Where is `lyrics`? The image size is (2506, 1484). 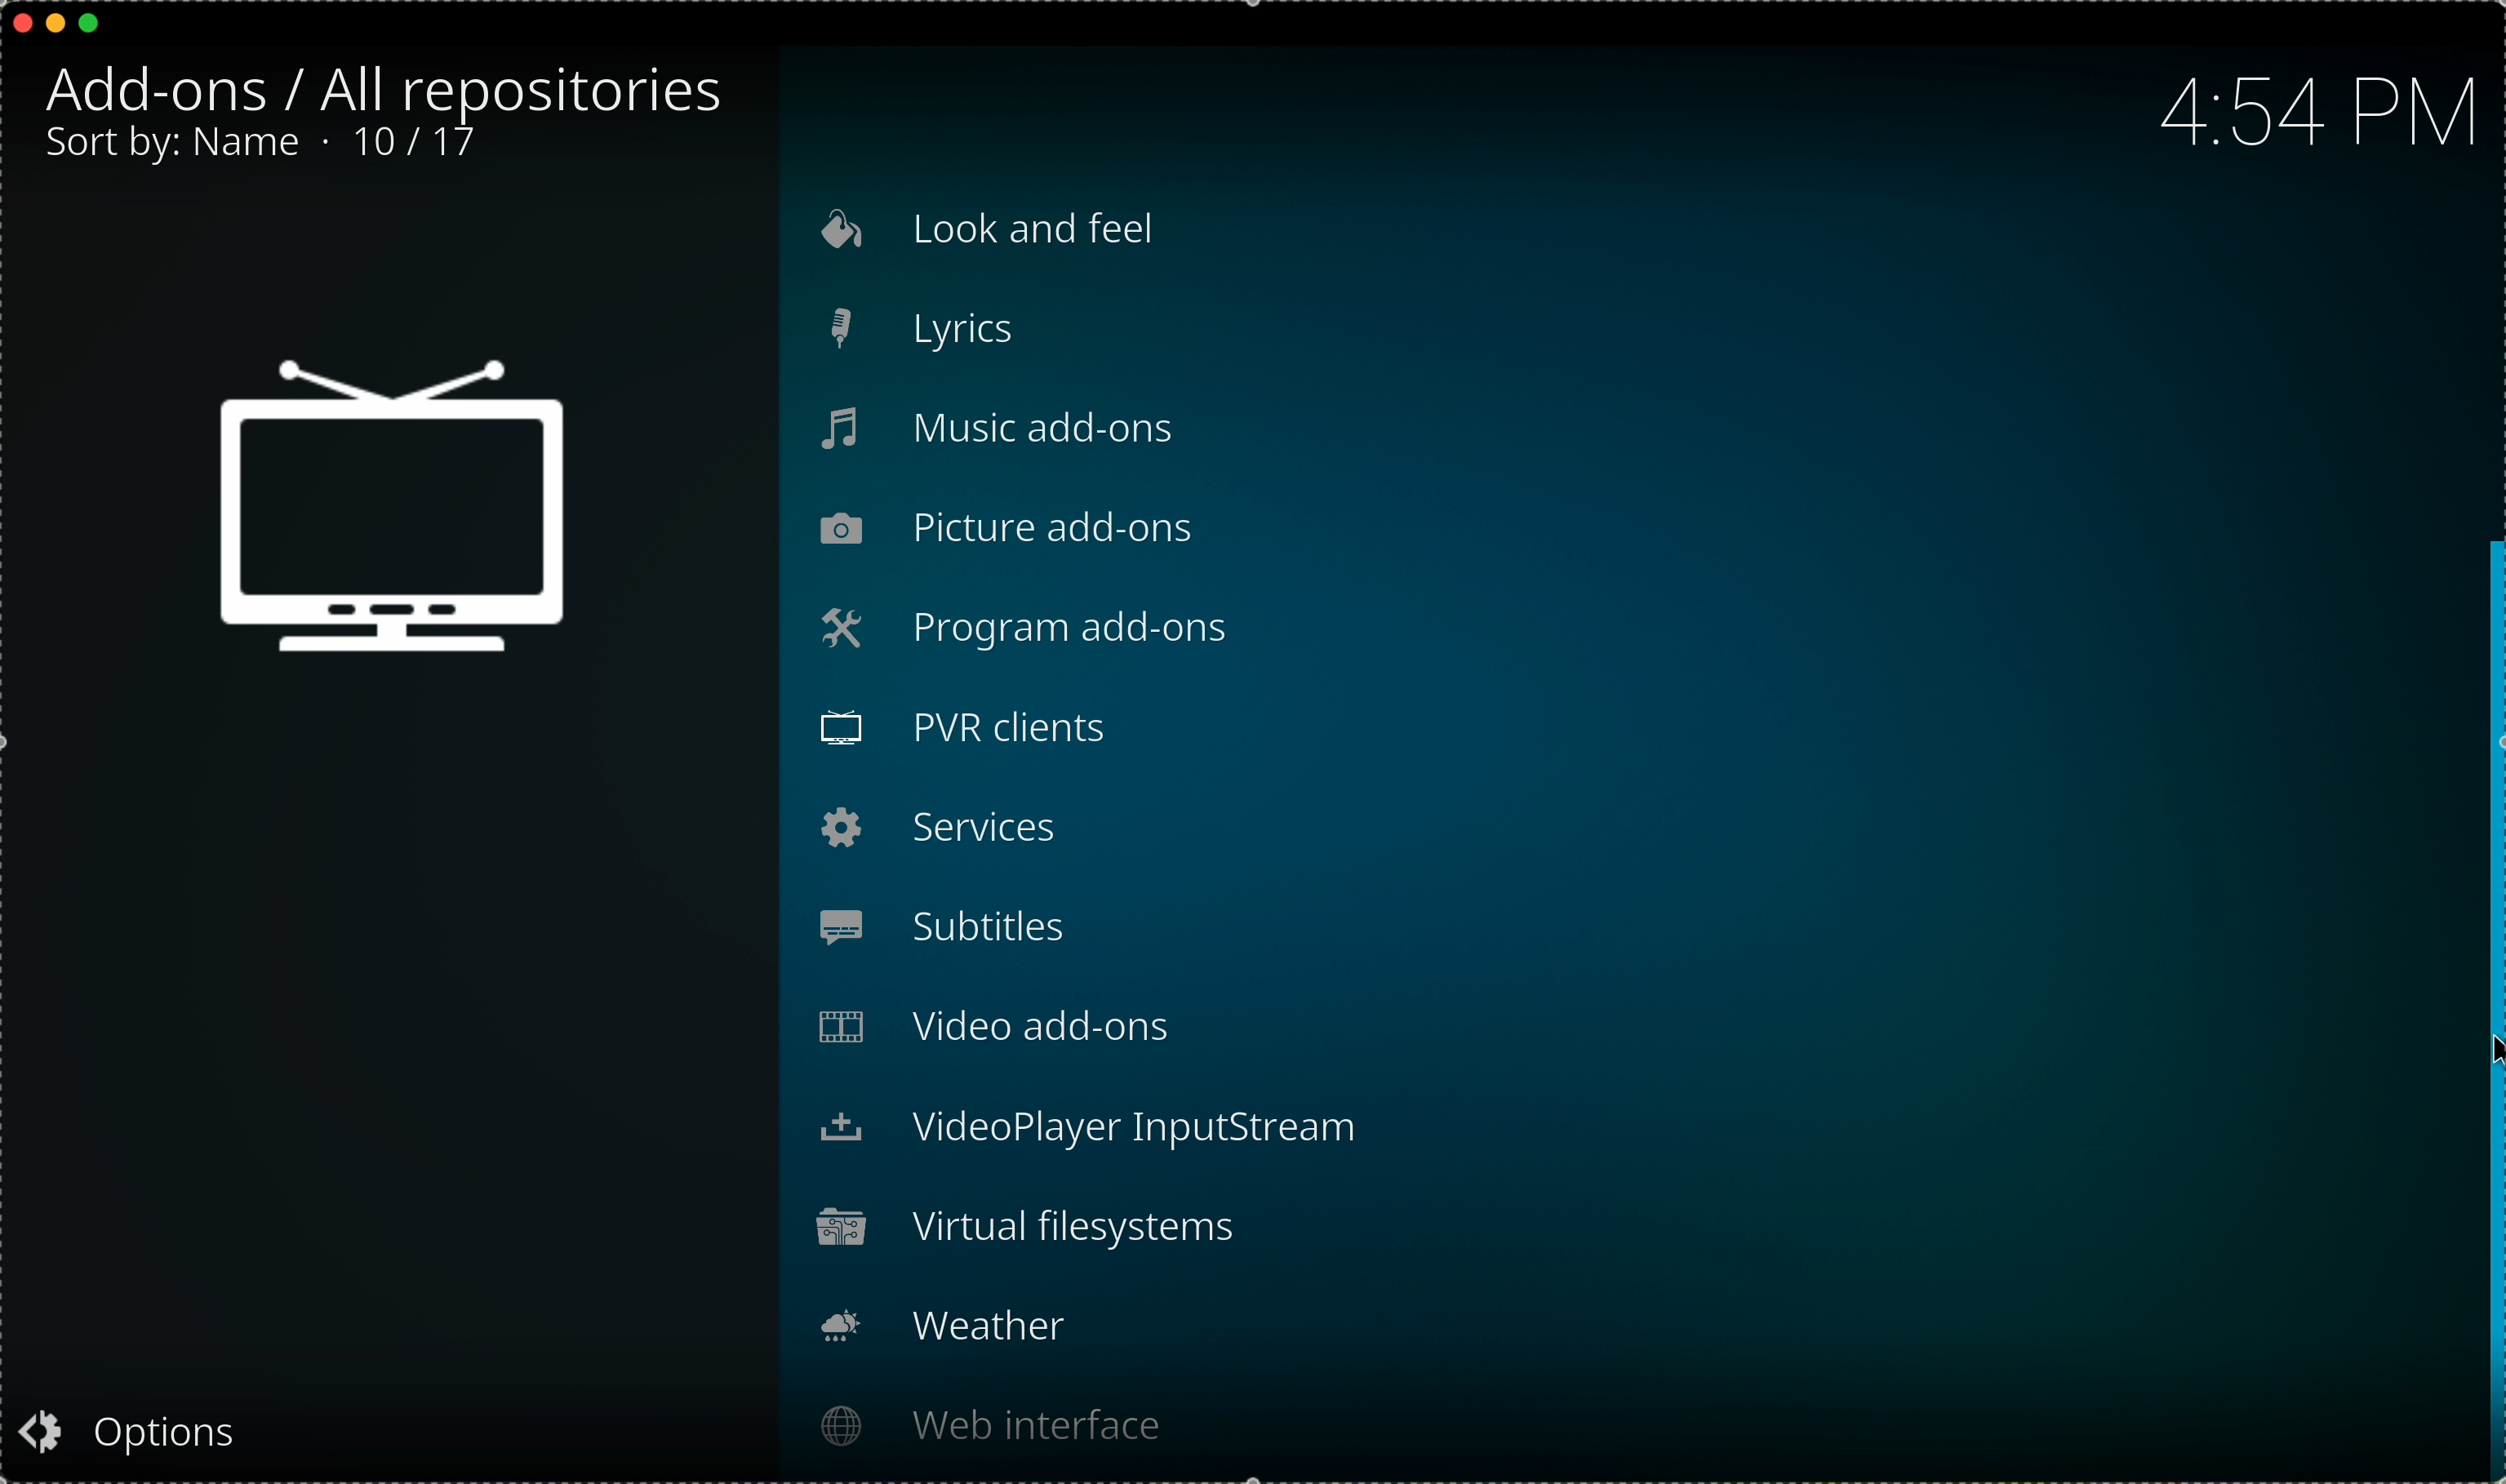 lyrics is located at coordinates (1013, 331).